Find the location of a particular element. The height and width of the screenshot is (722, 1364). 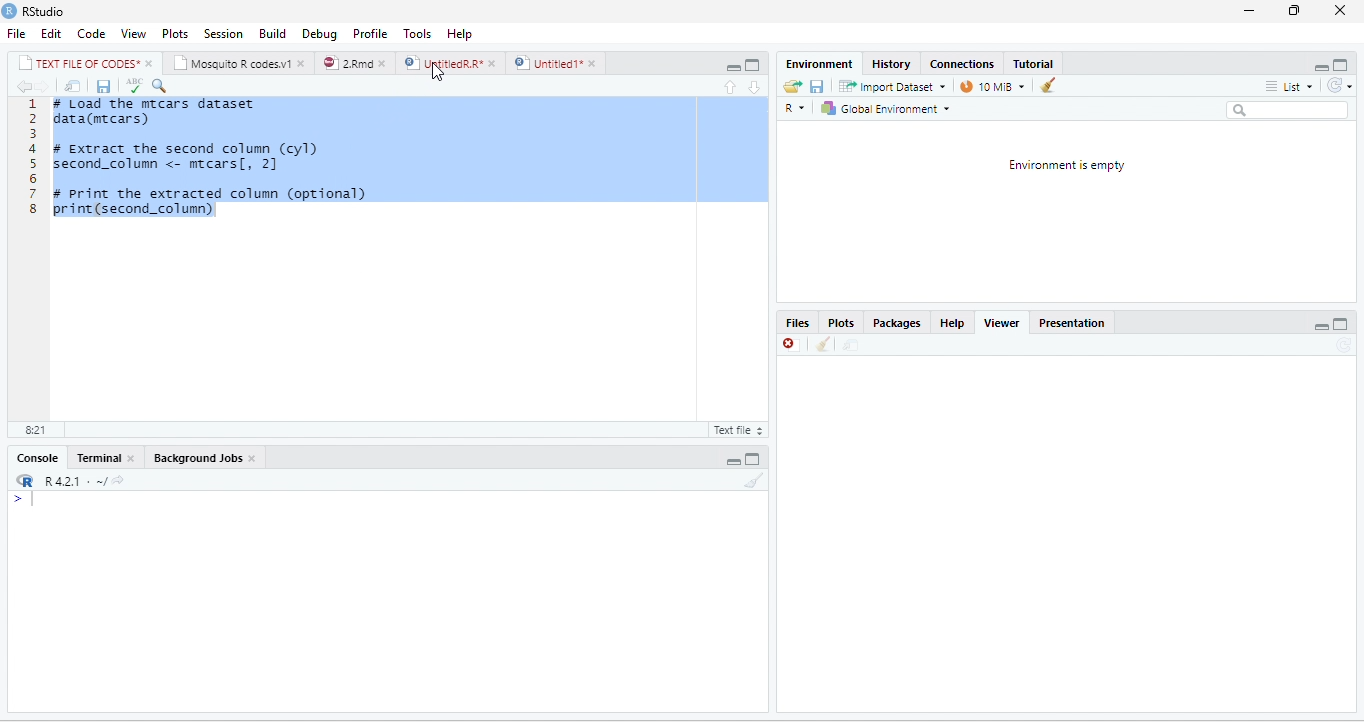

| TEXT FILE RF CODES* is located at coordinates (78, 61).